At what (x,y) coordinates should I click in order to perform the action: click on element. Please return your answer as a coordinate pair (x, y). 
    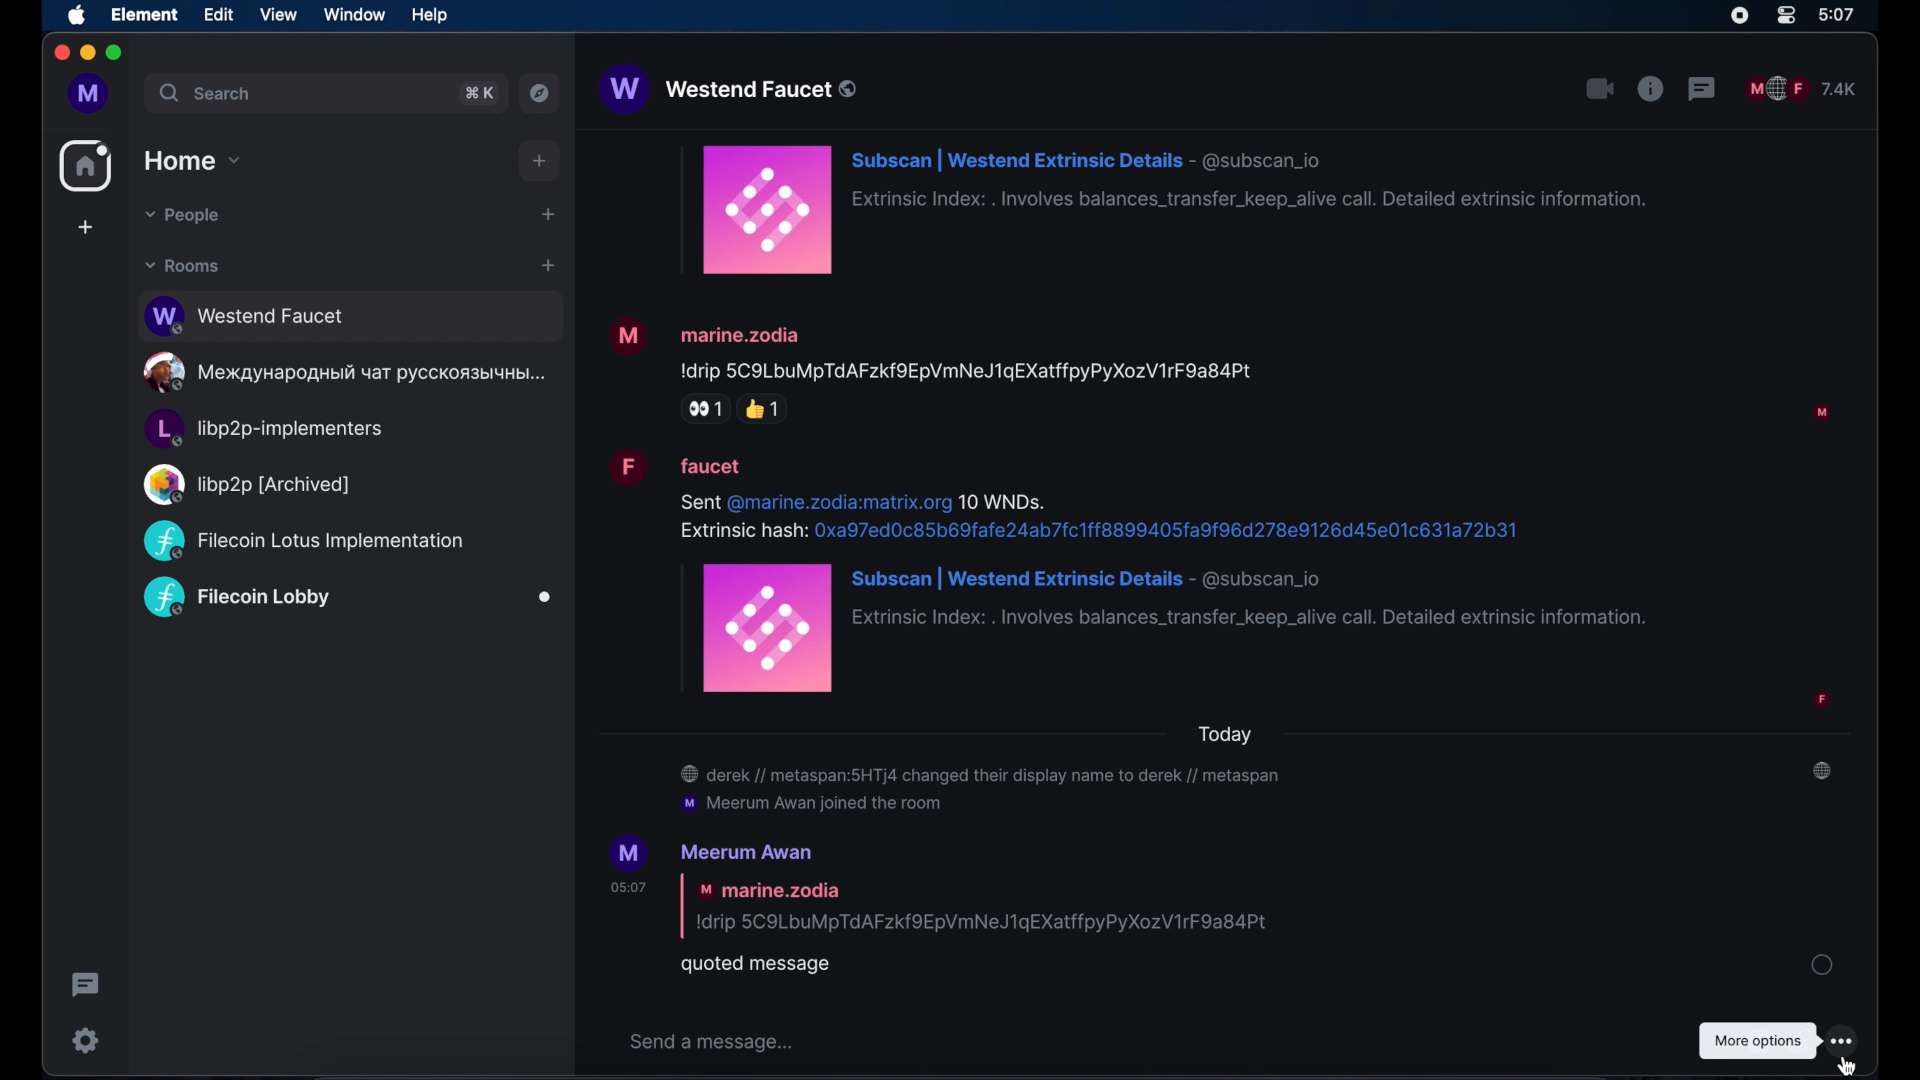
    Looking at the image, I should click on (146, 15).